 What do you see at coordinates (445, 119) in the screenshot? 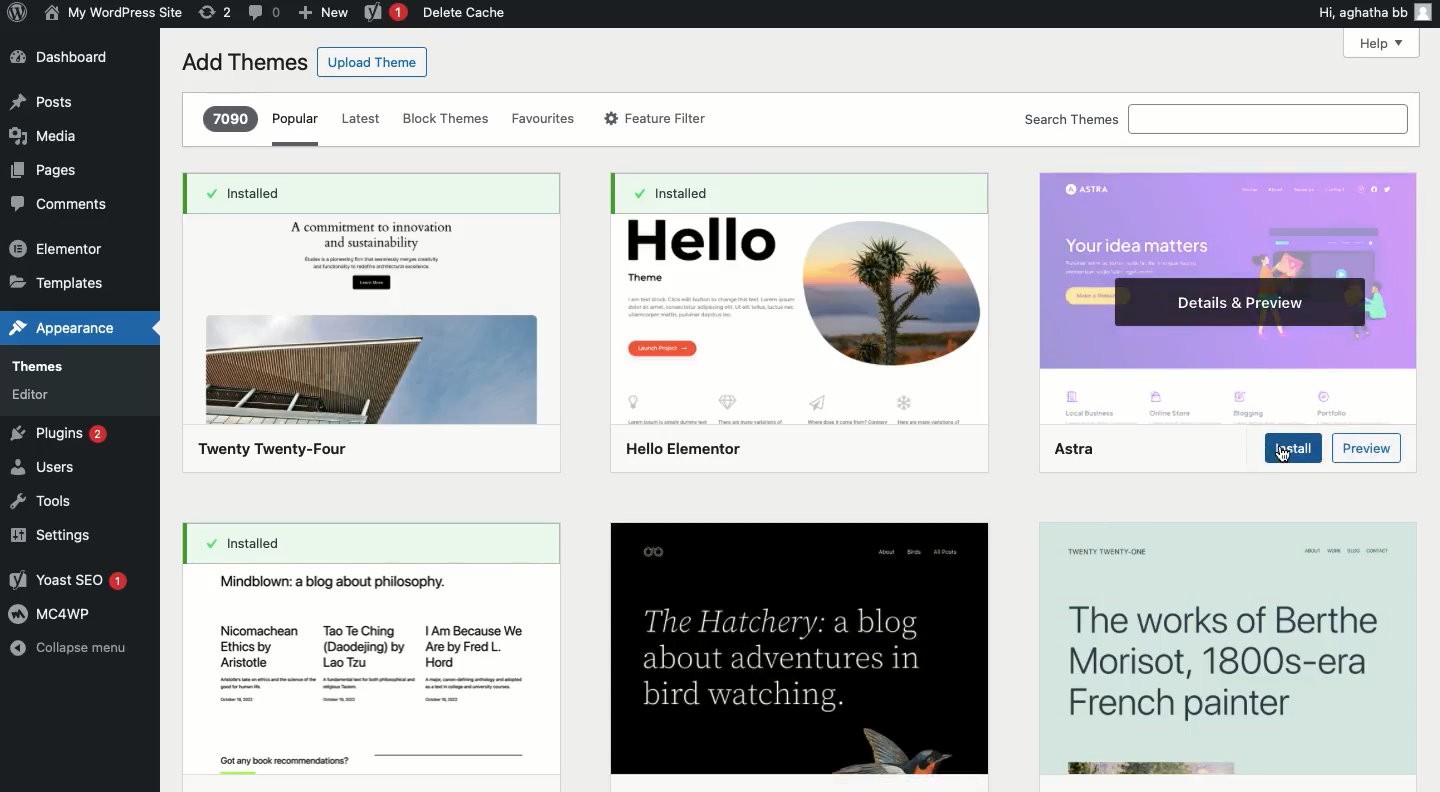
I see `Block themes` at bounding box center [445, 119].